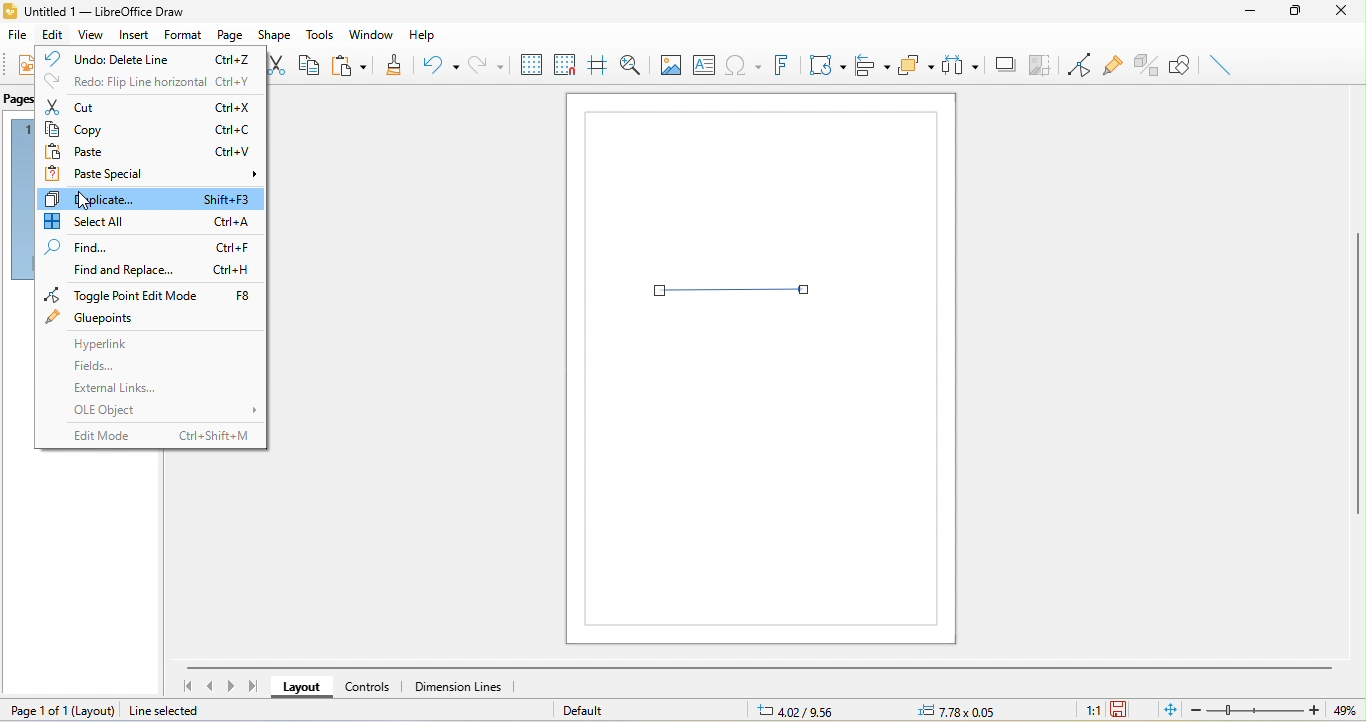  I want to click on horizontal scroll bar, so click(759, 666).